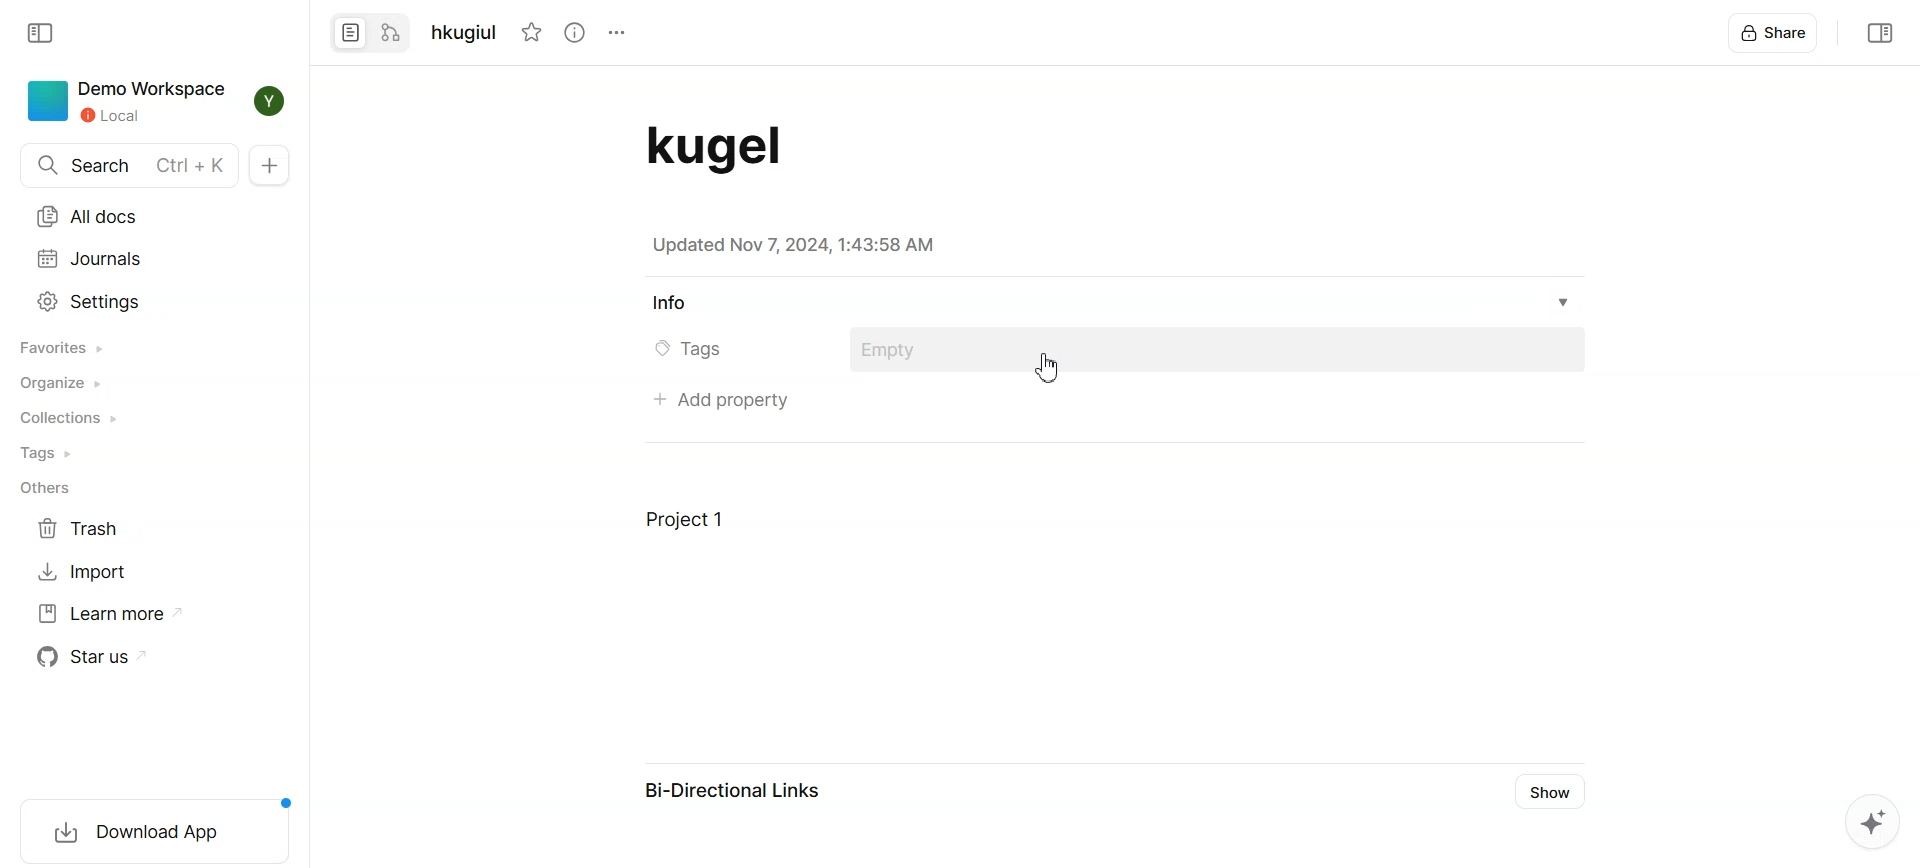 This screenshot has height=868, width=1920. What do you see at coordinates (91, 216) in the screenshot?
I see `All docs` at bounding box center [91, 216].